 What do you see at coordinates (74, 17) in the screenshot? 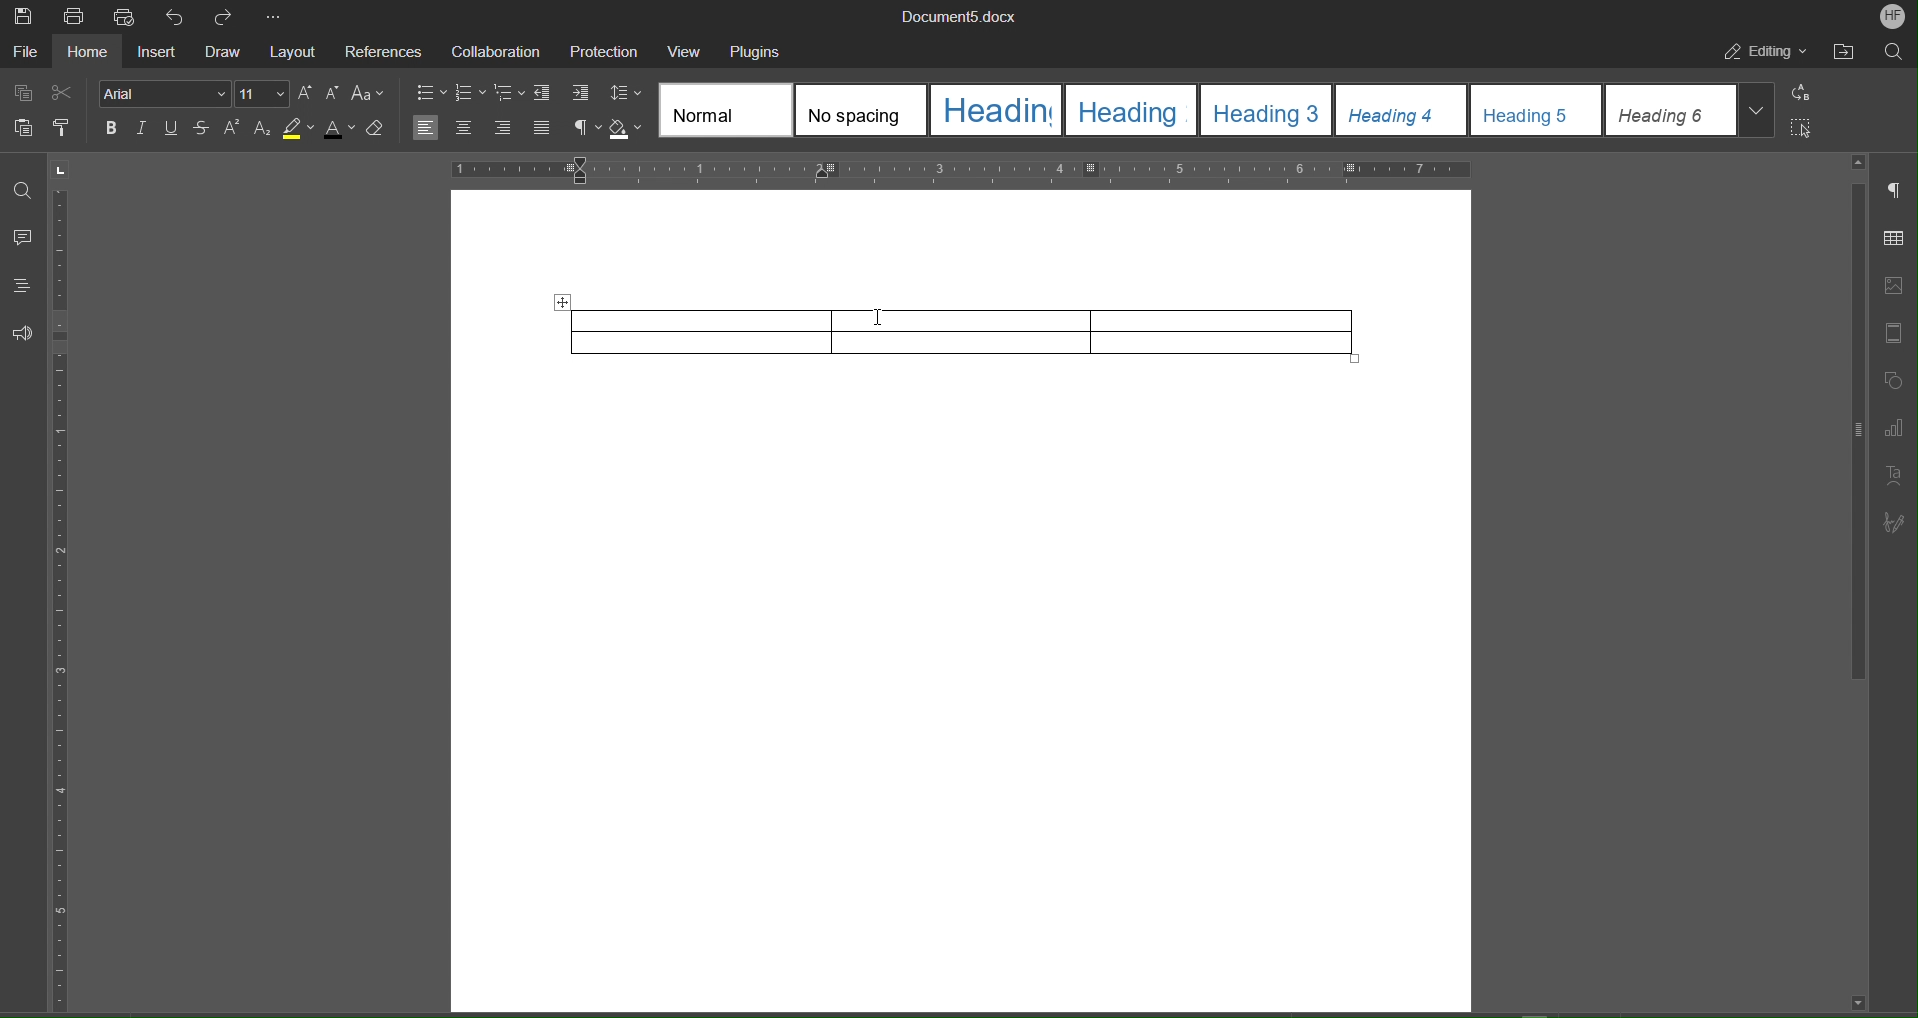
I see `Print` at bounding box center [74, 17].